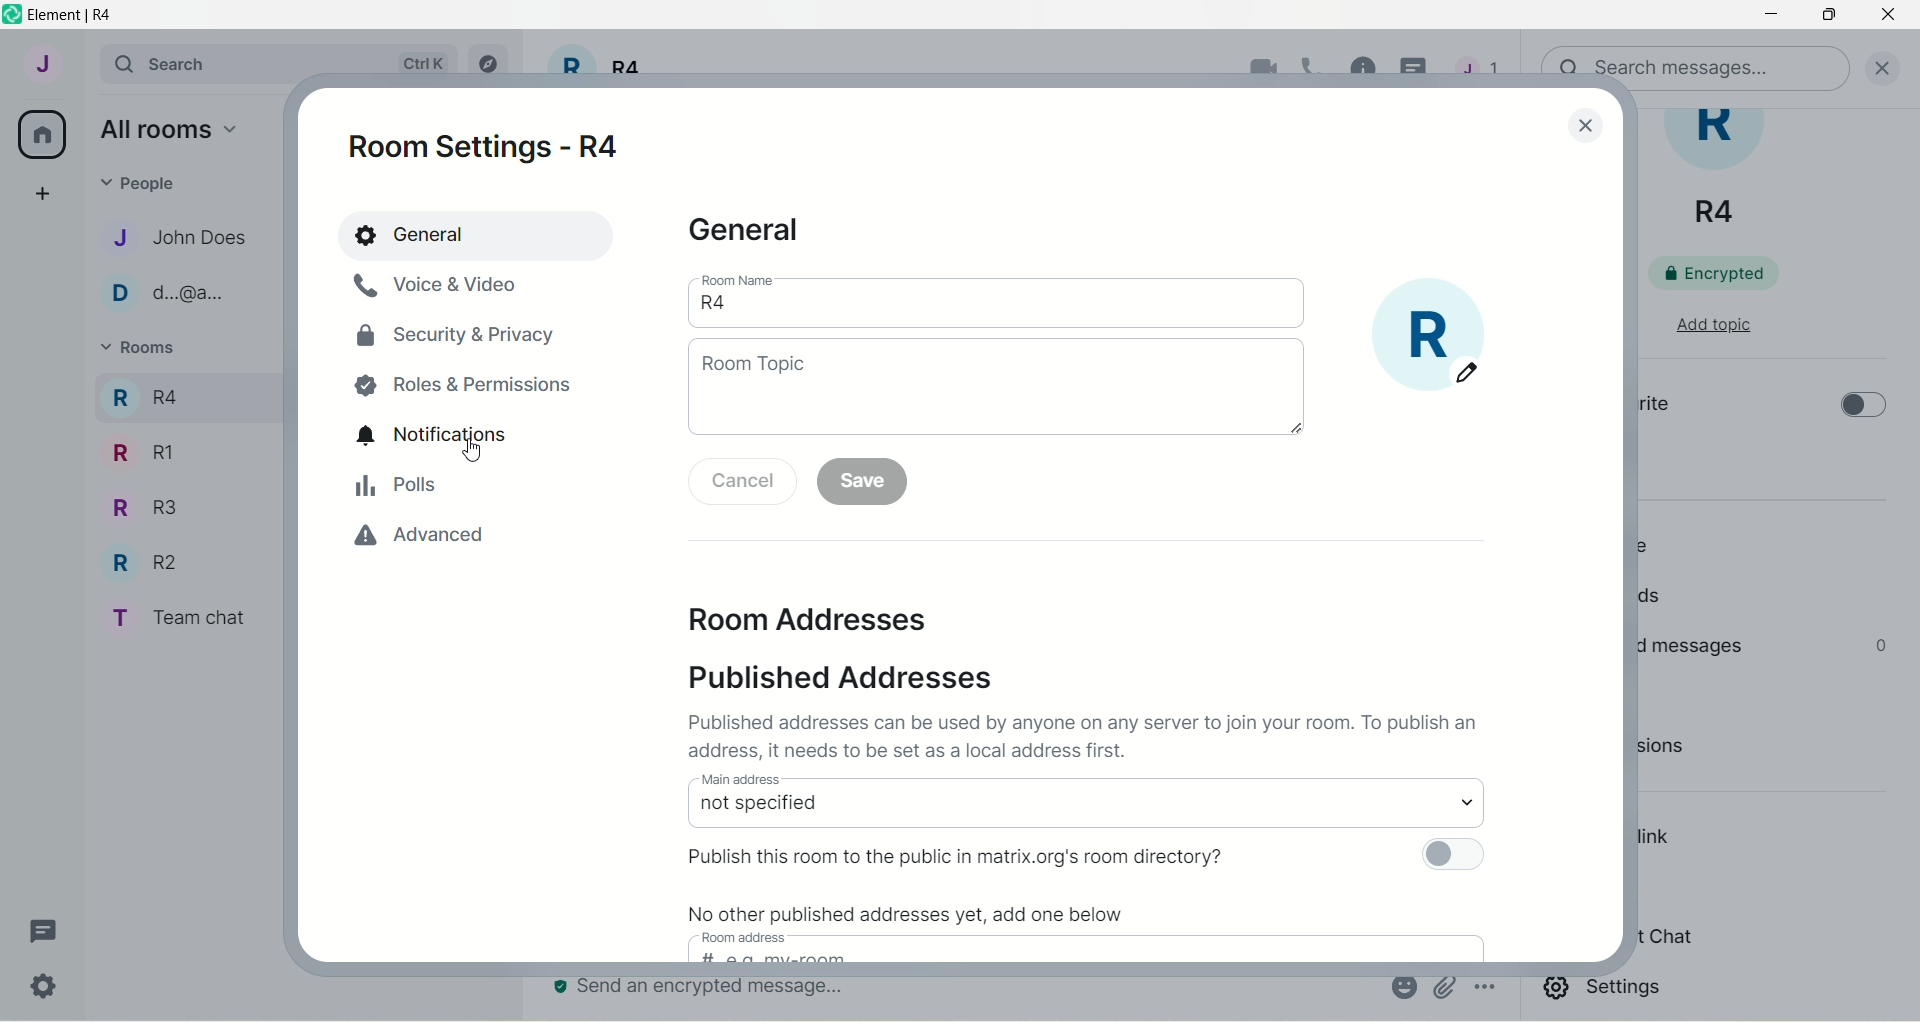 The height and width of the screenshot is (1022, 1920). Describe the element at coordinates (167, 128) in the screenshot. I see `all rooms` at that location.